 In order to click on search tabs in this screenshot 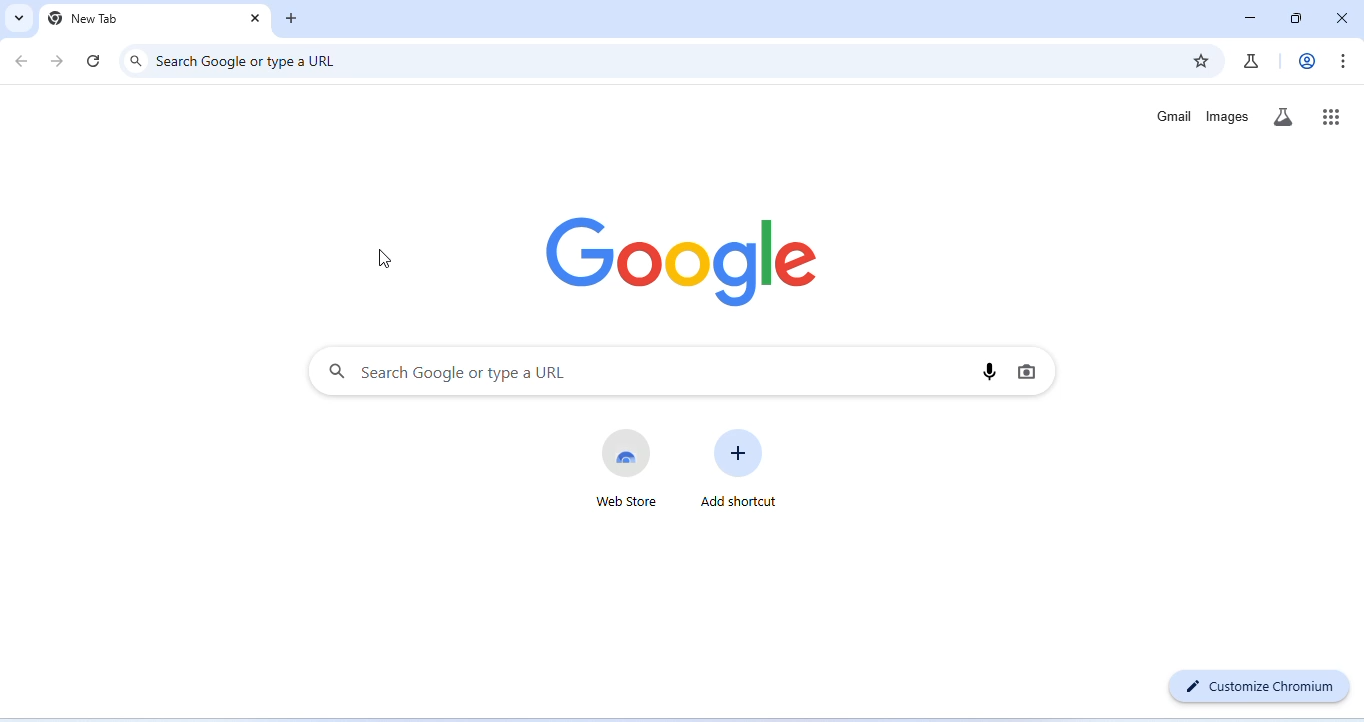, I will do `click(17, 18)`.